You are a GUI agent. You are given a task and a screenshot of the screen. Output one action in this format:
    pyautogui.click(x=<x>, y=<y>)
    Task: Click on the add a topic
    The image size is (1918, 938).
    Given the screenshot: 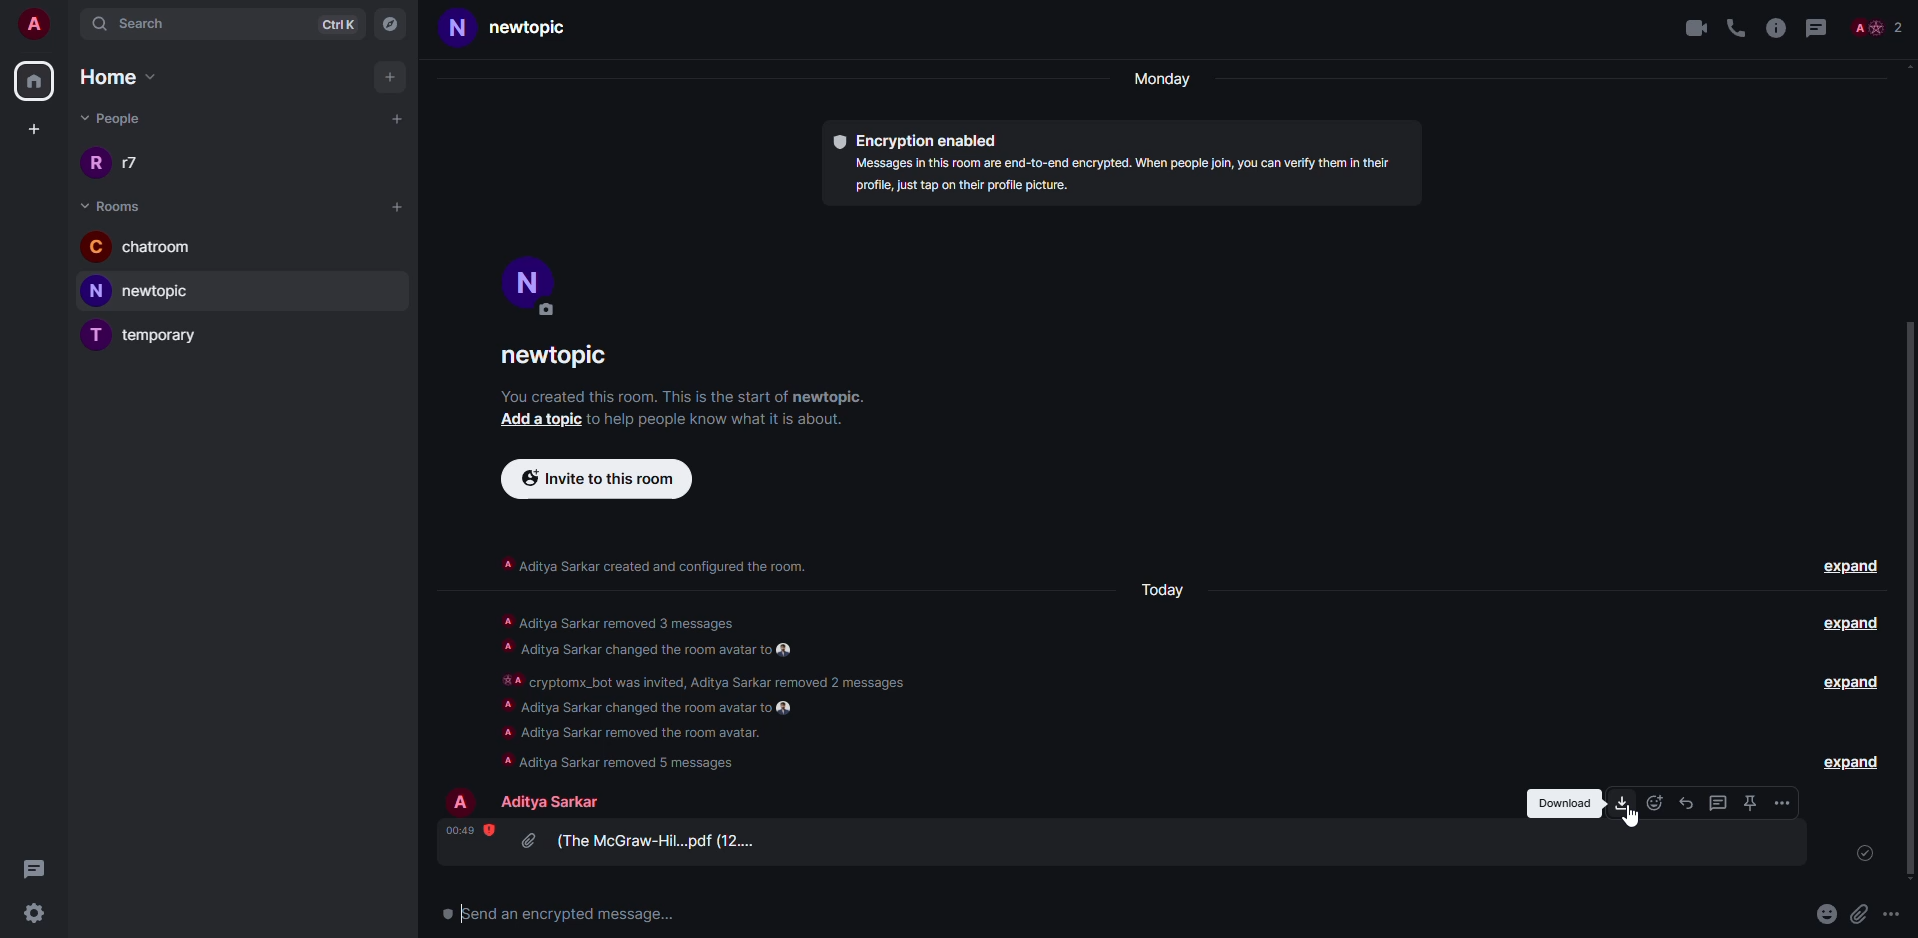 What is the action you would take?
    pyautogui.click(x=536, y=423)
    